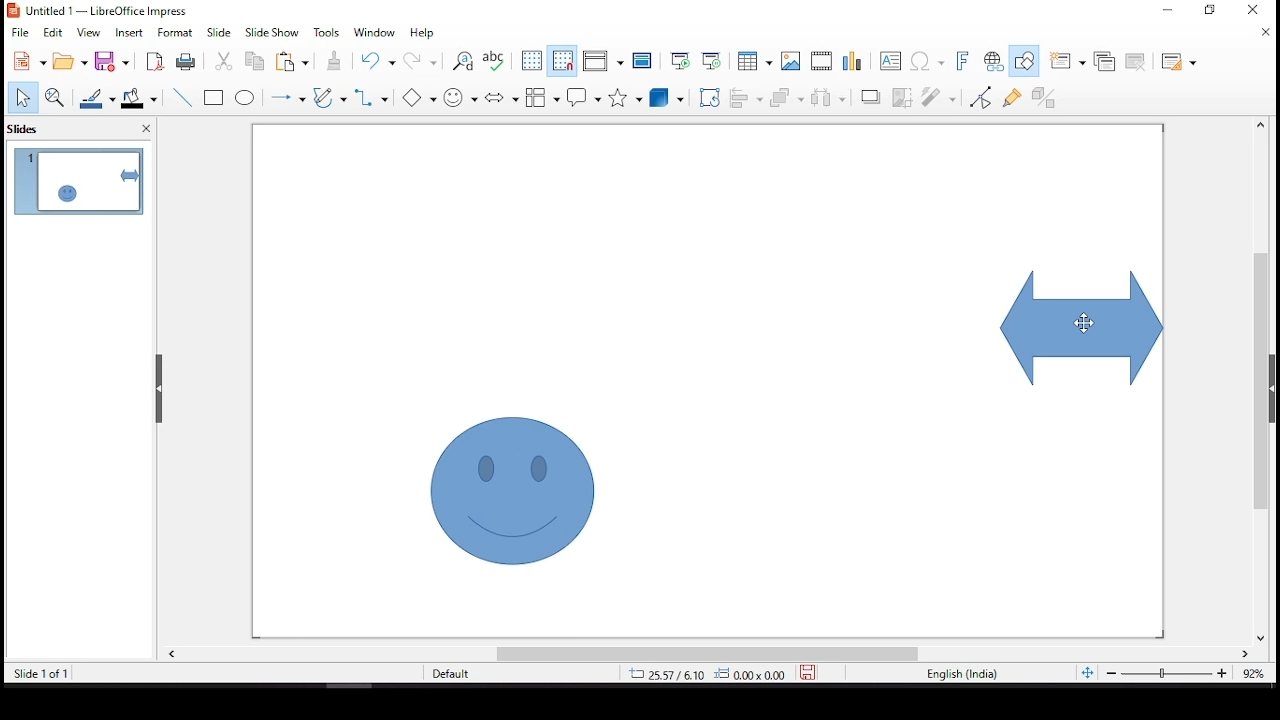  I want to click on minimize, so click(1169, 8).